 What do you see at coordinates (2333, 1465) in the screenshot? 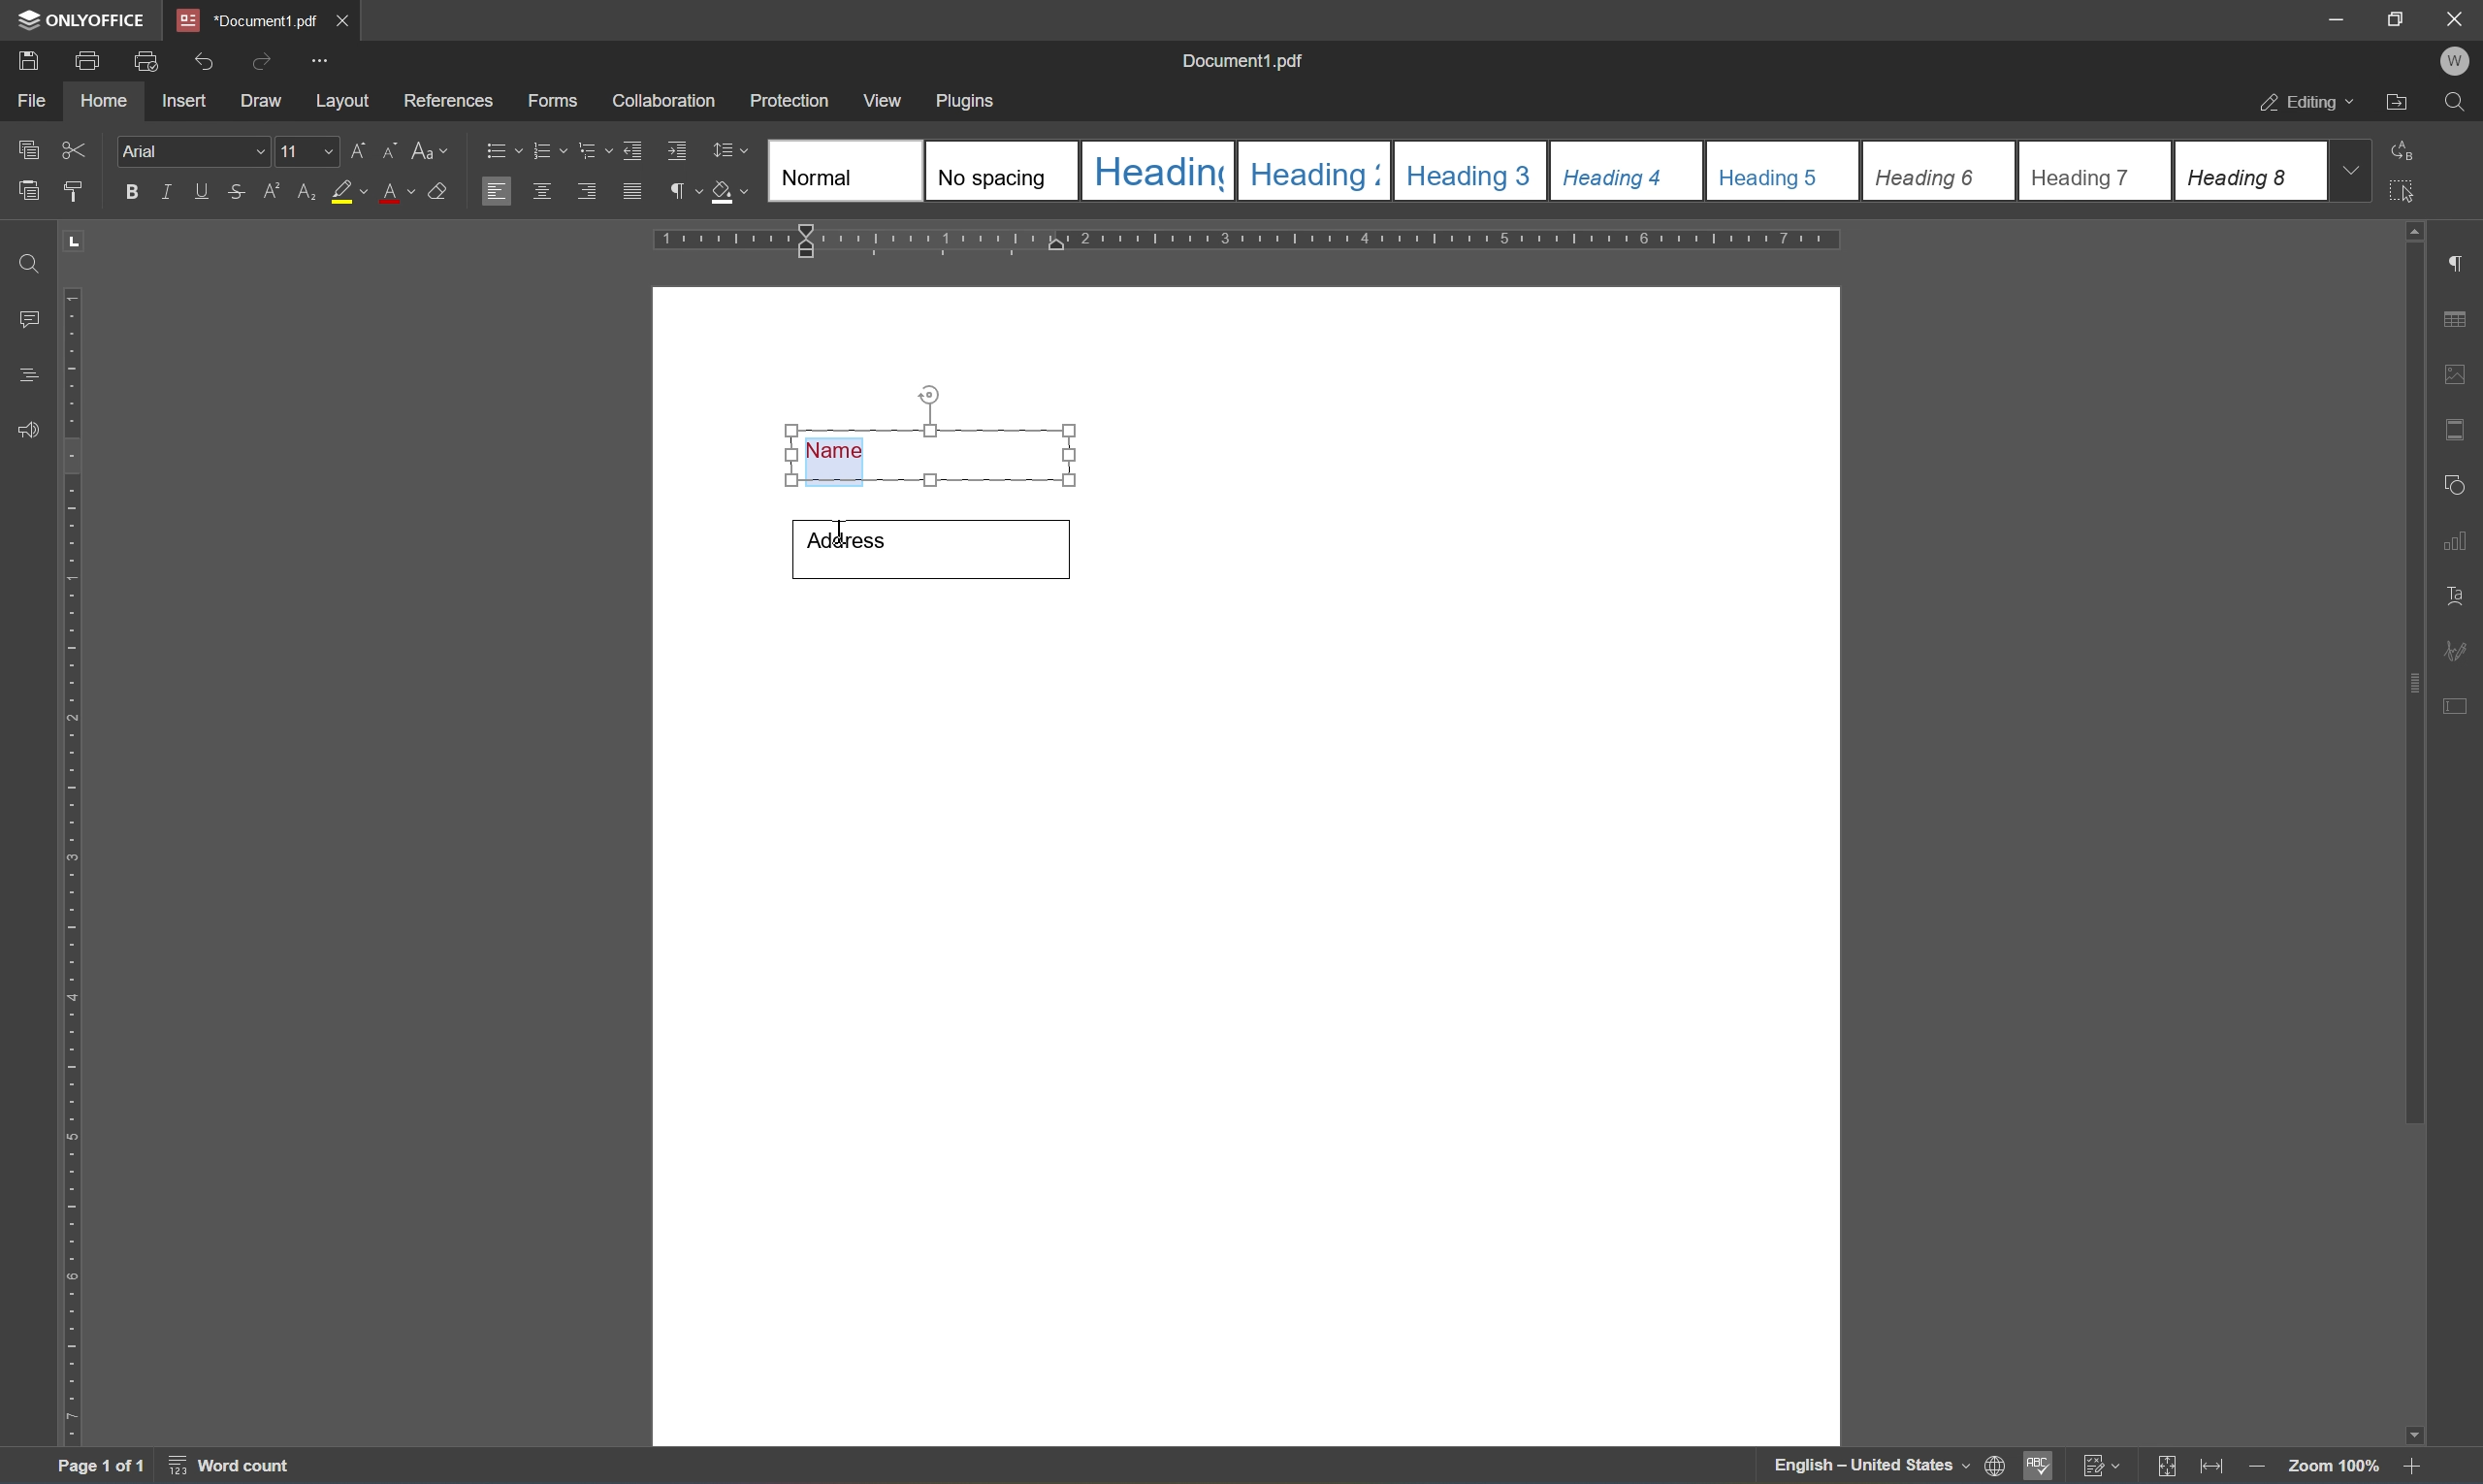
I see `zoom 100%` at bounding box center [2333, 1465].